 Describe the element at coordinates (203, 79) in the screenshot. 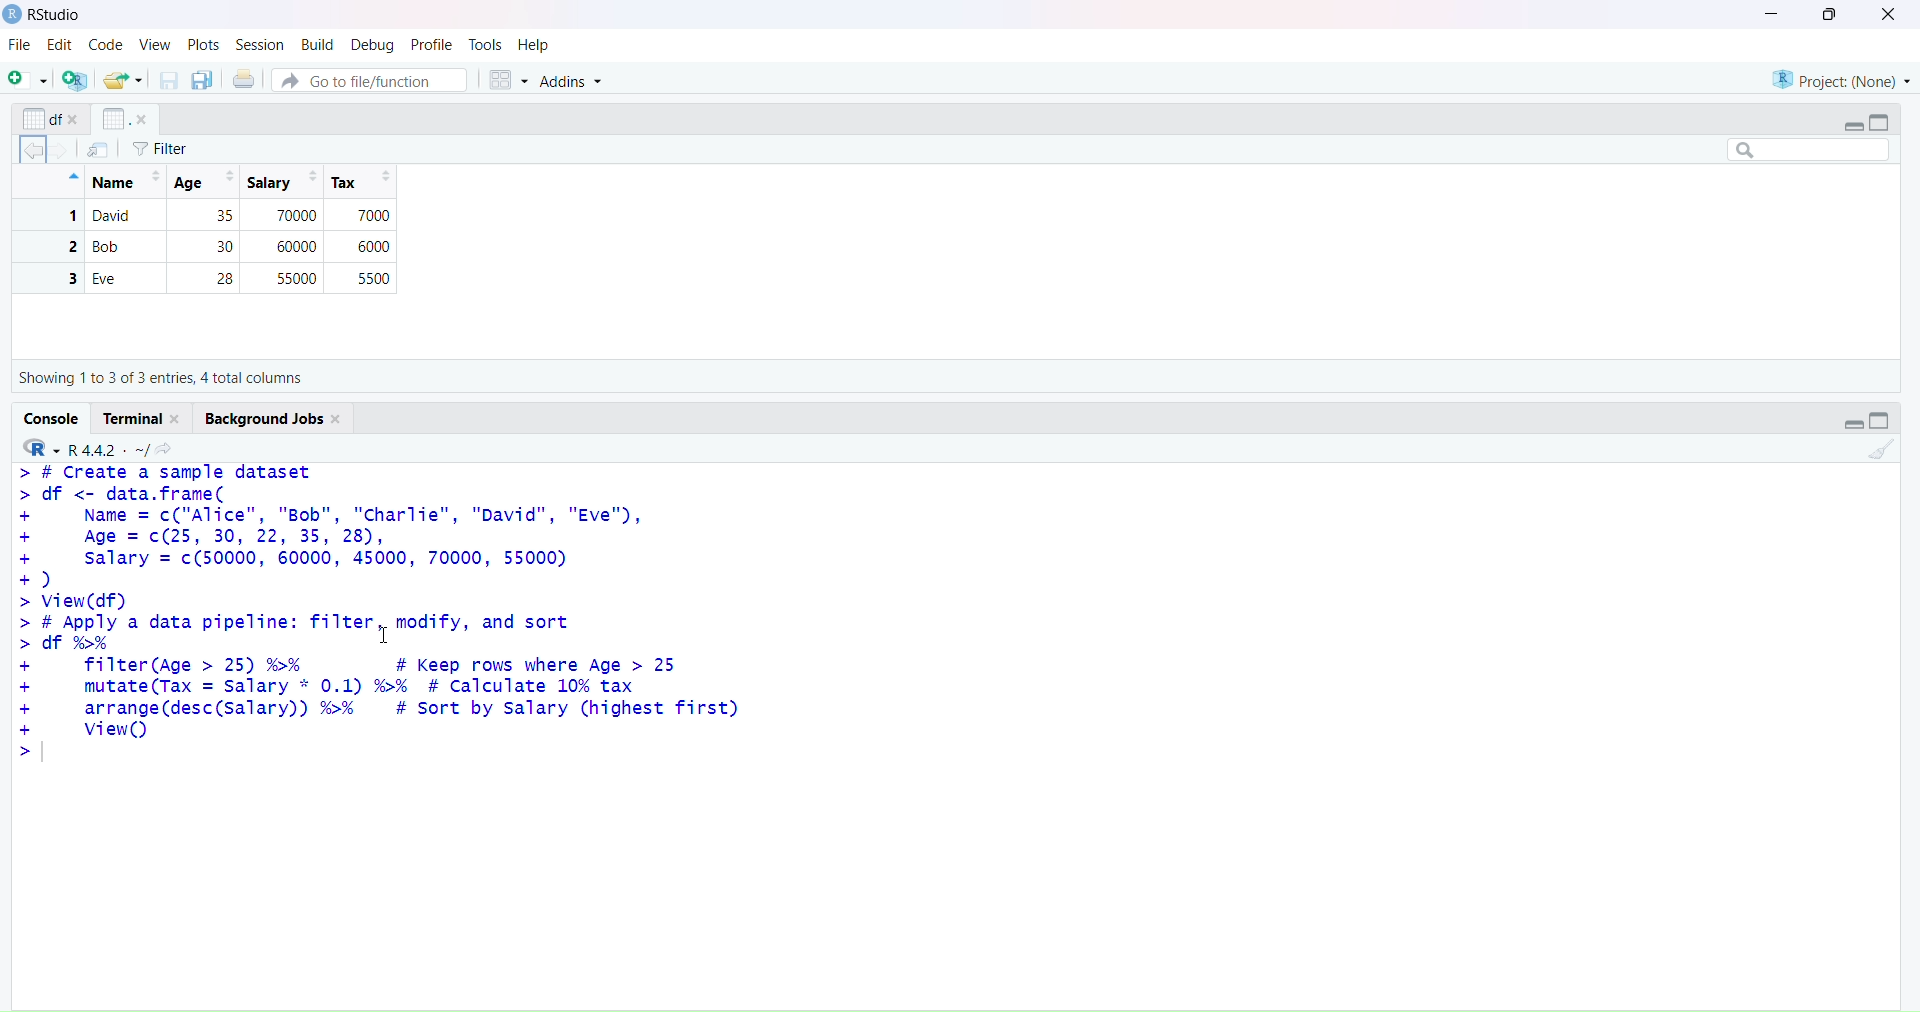

I see `save all open documents` at that location.